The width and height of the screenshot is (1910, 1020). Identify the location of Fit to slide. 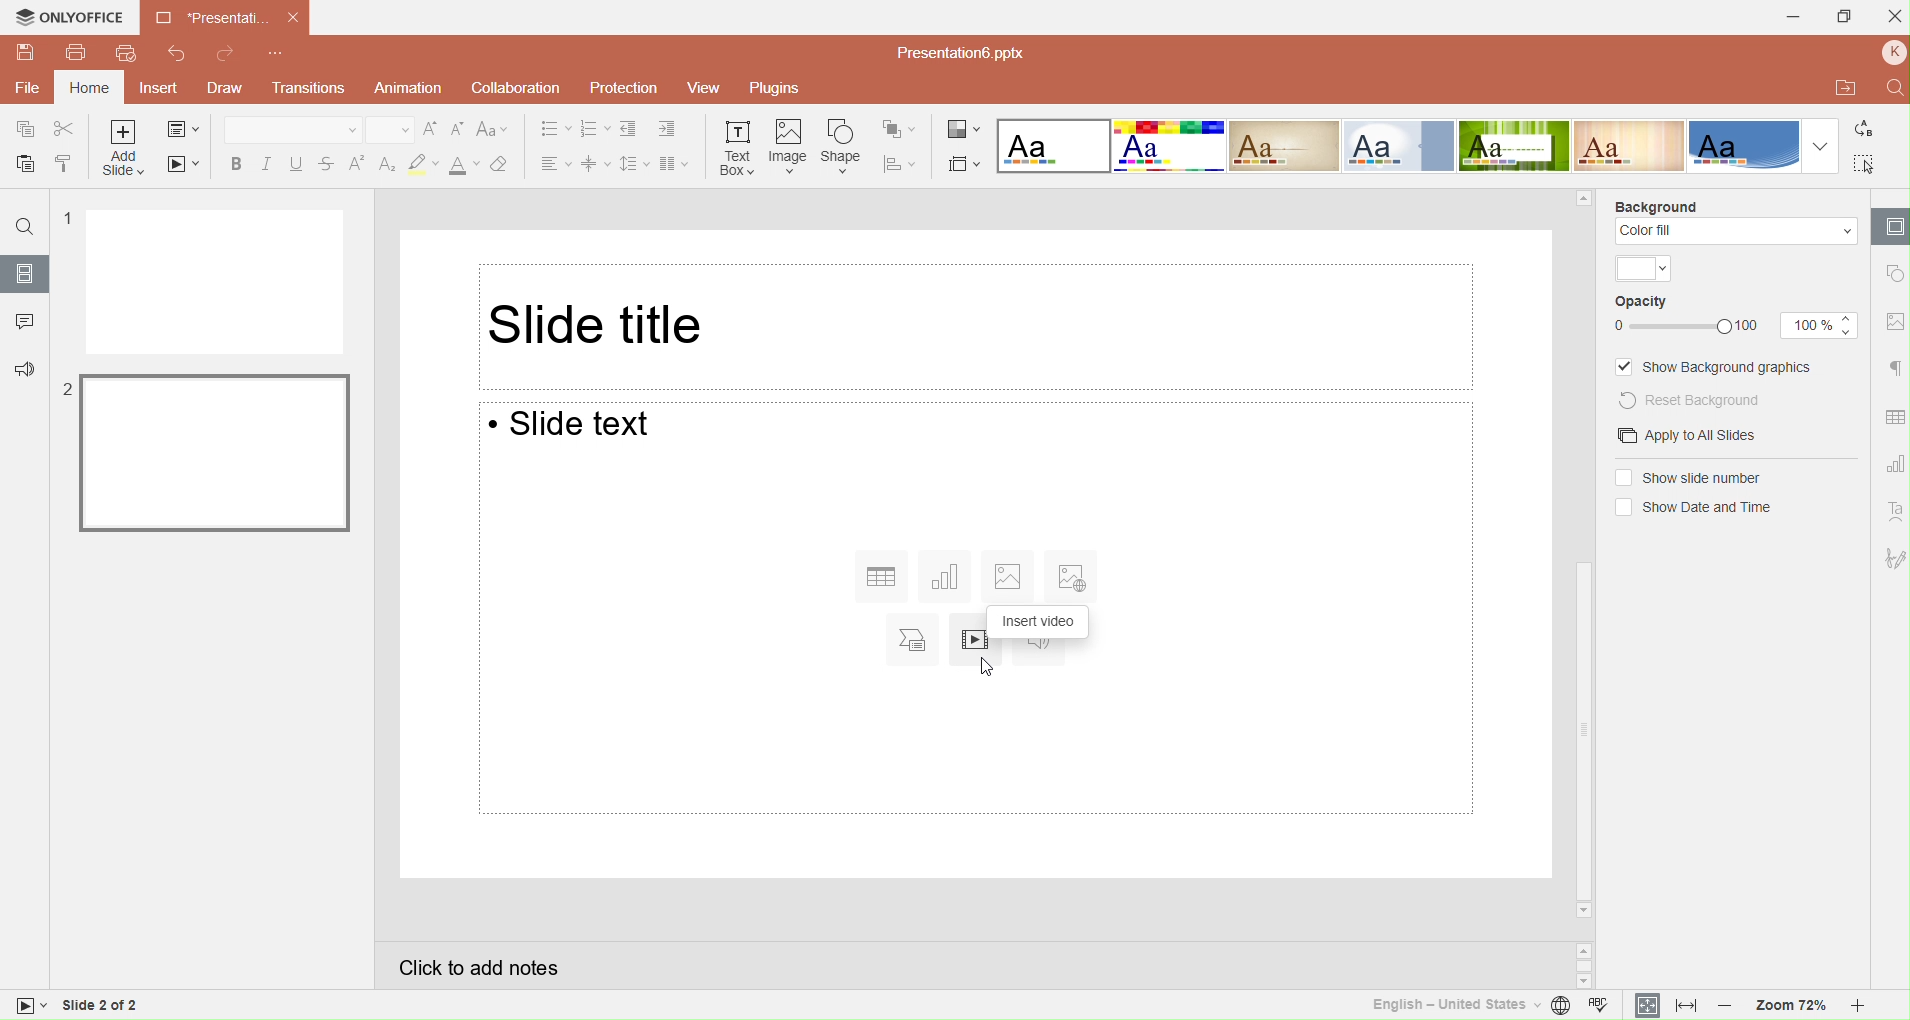
(1646, 1005).